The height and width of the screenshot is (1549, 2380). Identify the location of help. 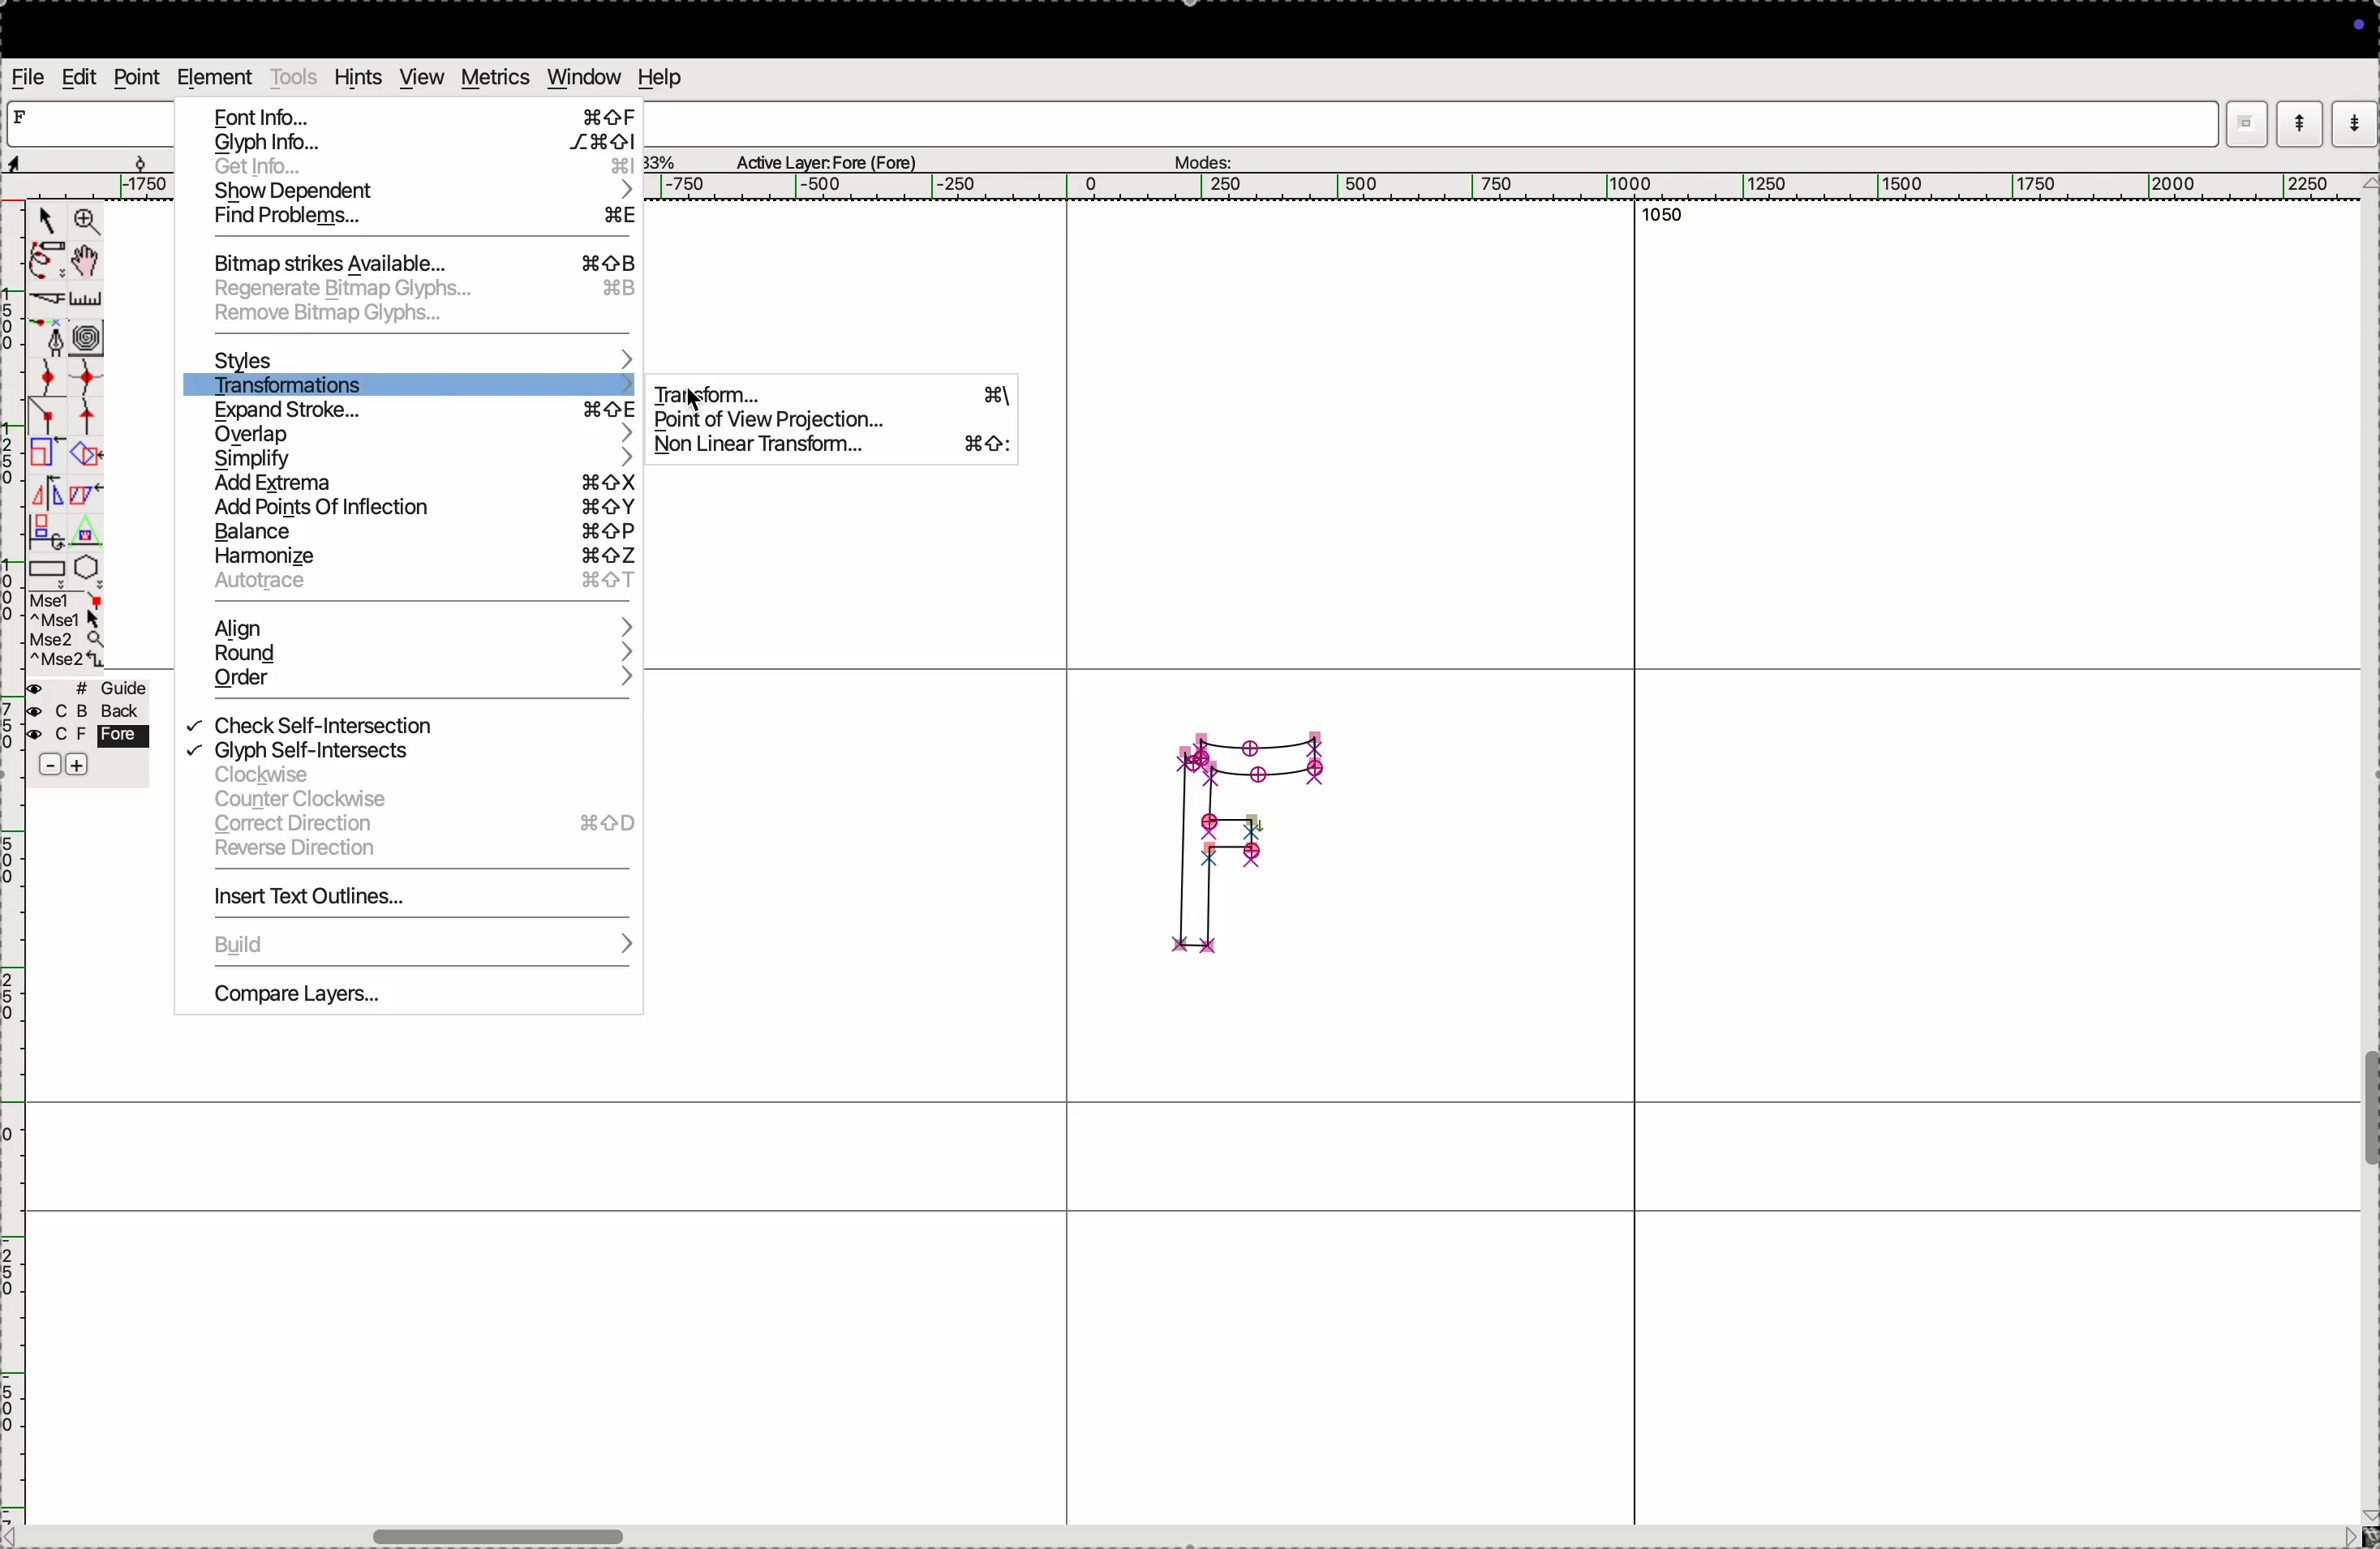
(658, 77).